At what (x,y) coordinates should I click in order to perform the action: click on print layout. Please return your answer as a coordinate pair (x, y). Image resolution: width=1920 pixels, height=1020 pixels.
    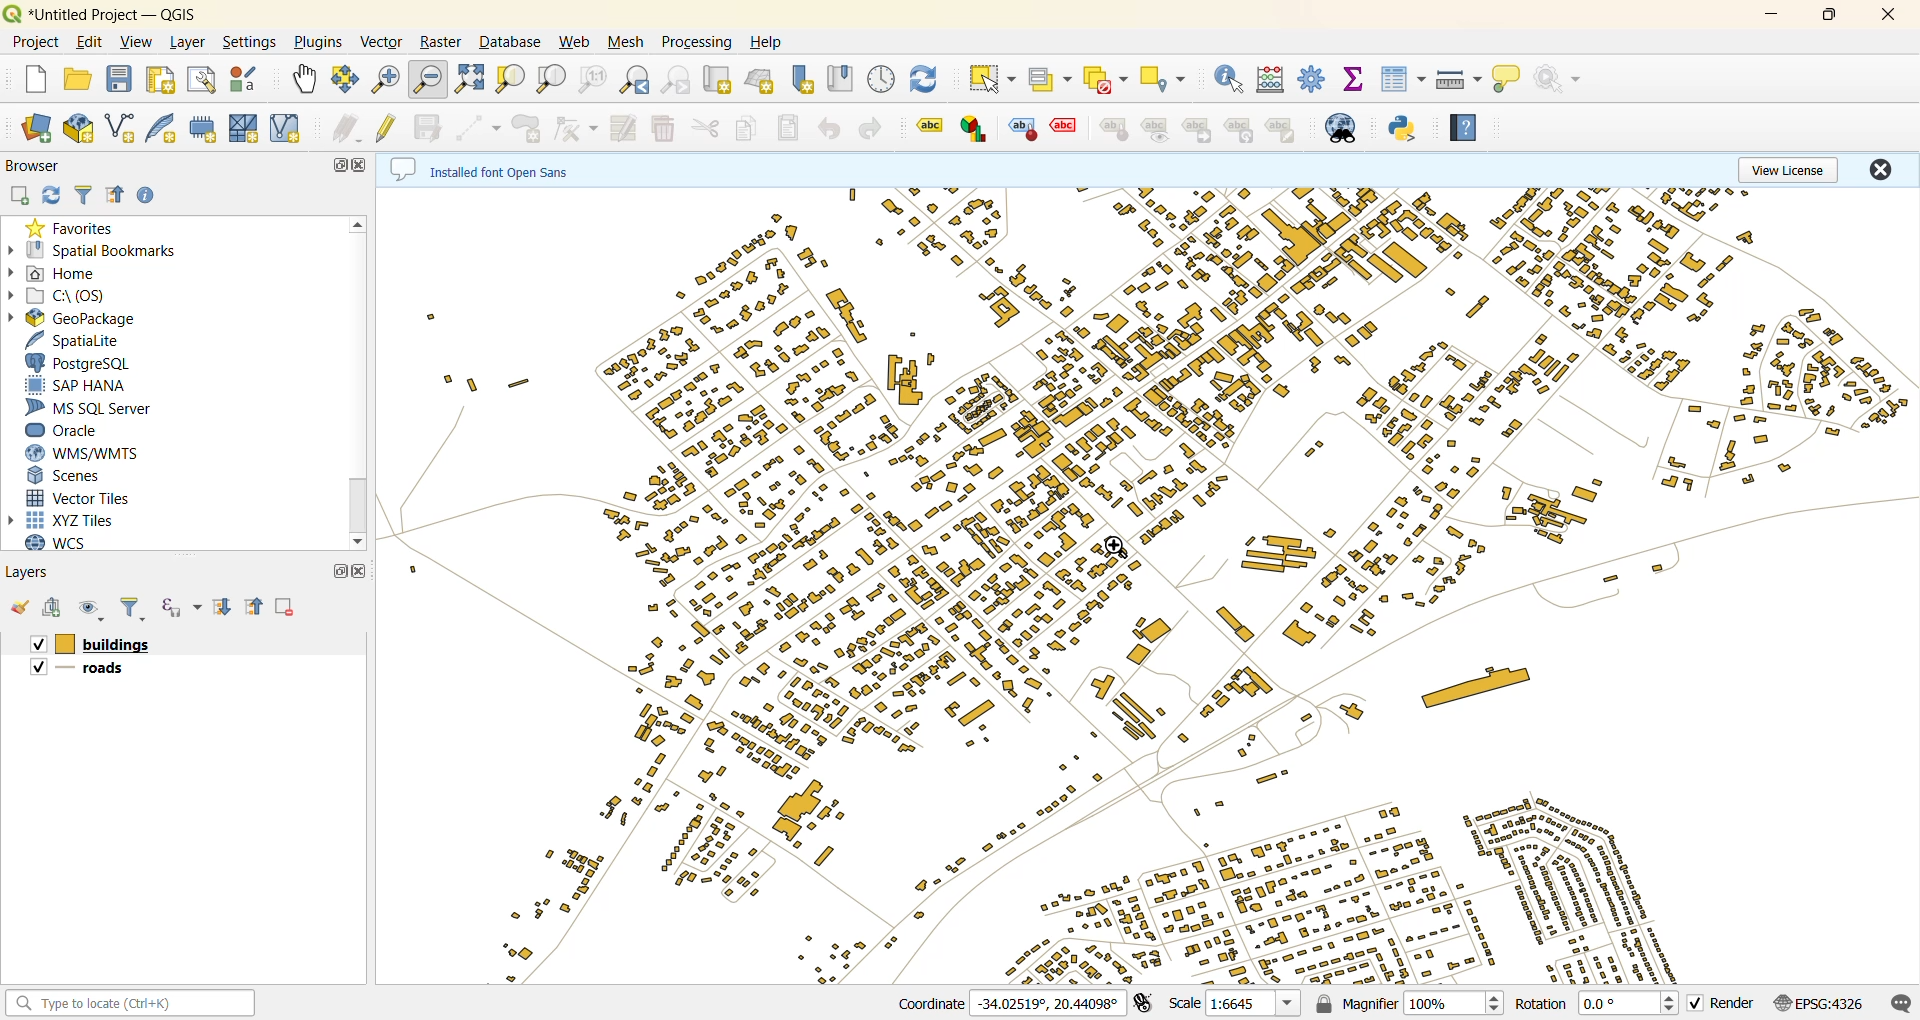
    Looking at the image, I should click on (166, 82).